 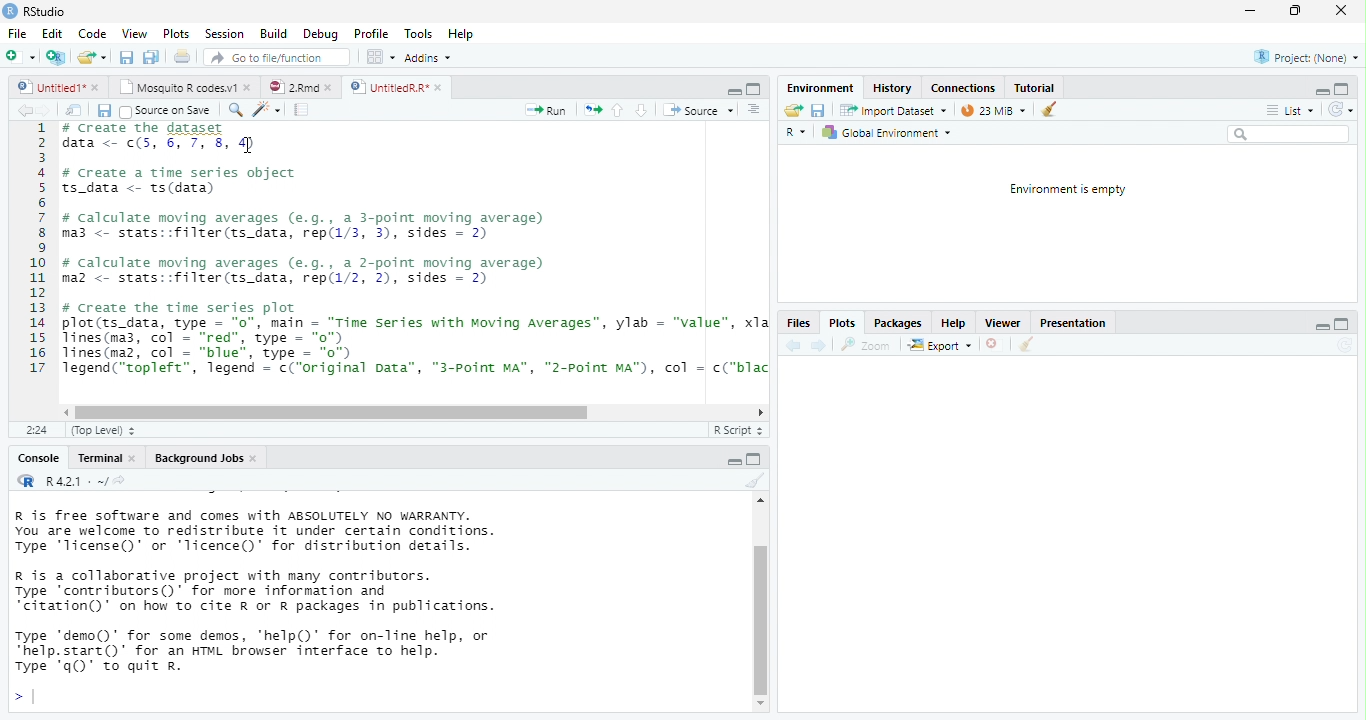 I want to click on History, so click(x=892, y=87).